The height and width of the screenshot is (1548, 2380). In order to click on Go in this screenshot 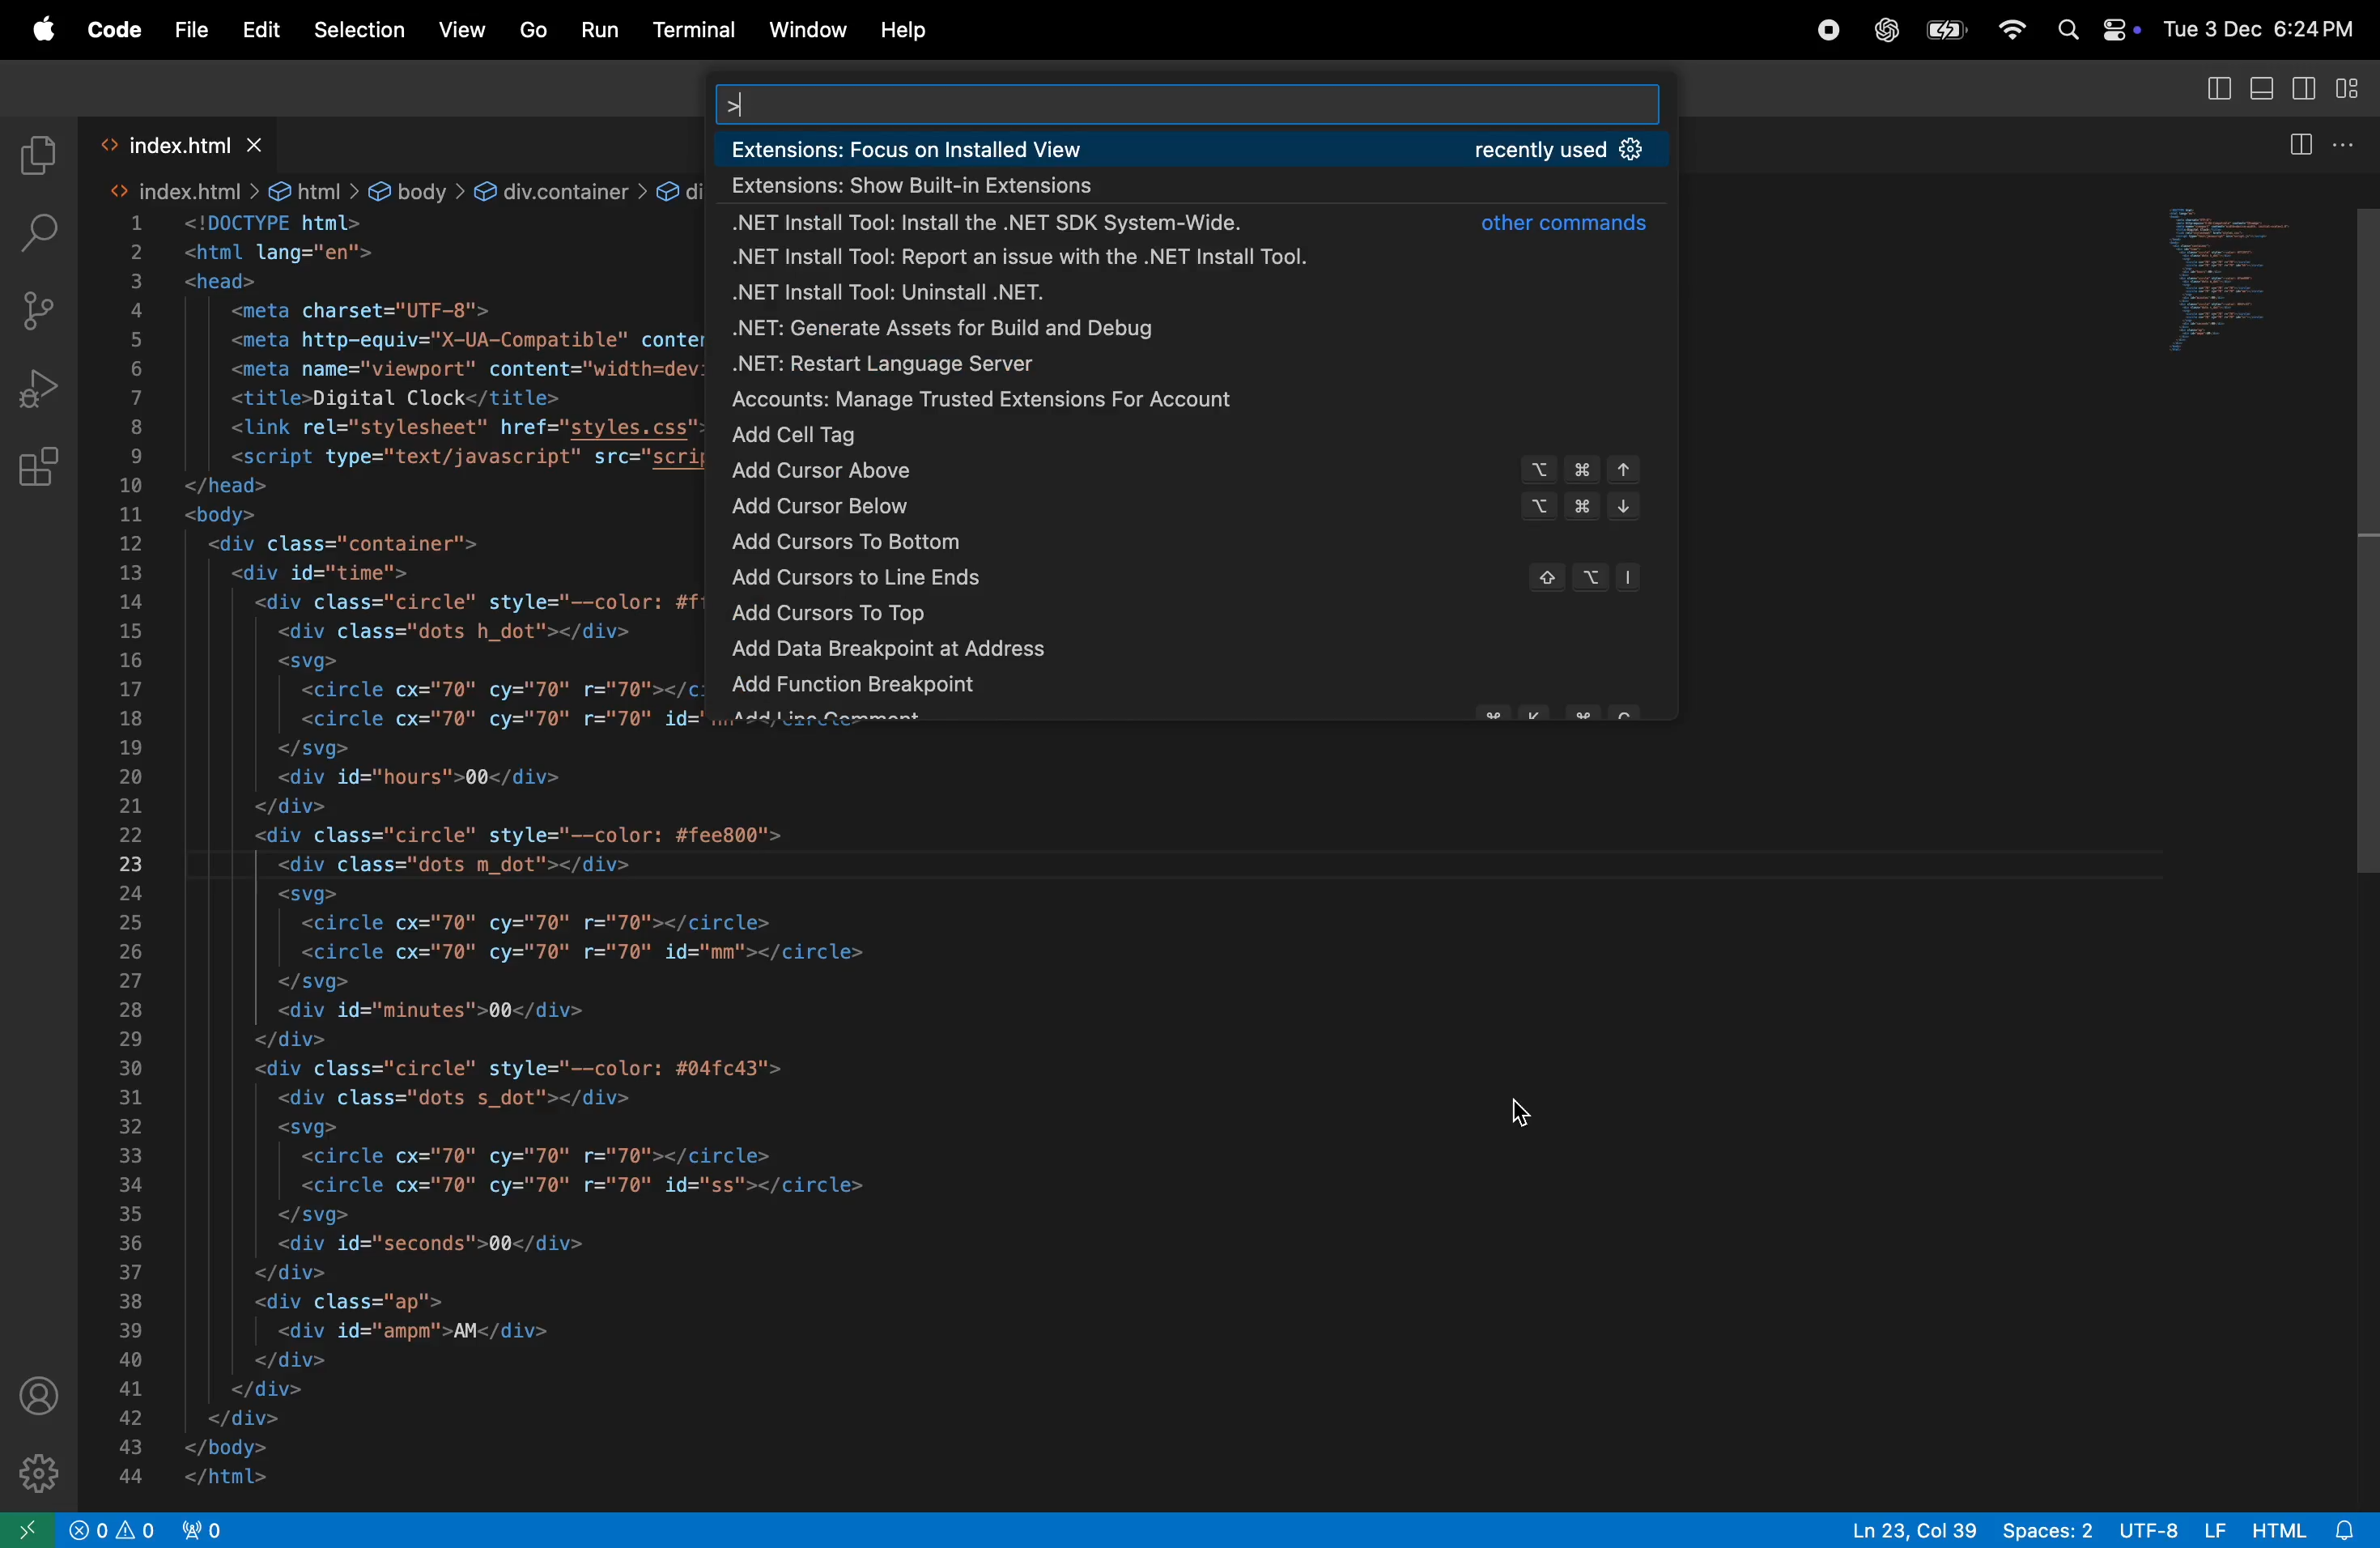, I will do `click(535, 32)`.